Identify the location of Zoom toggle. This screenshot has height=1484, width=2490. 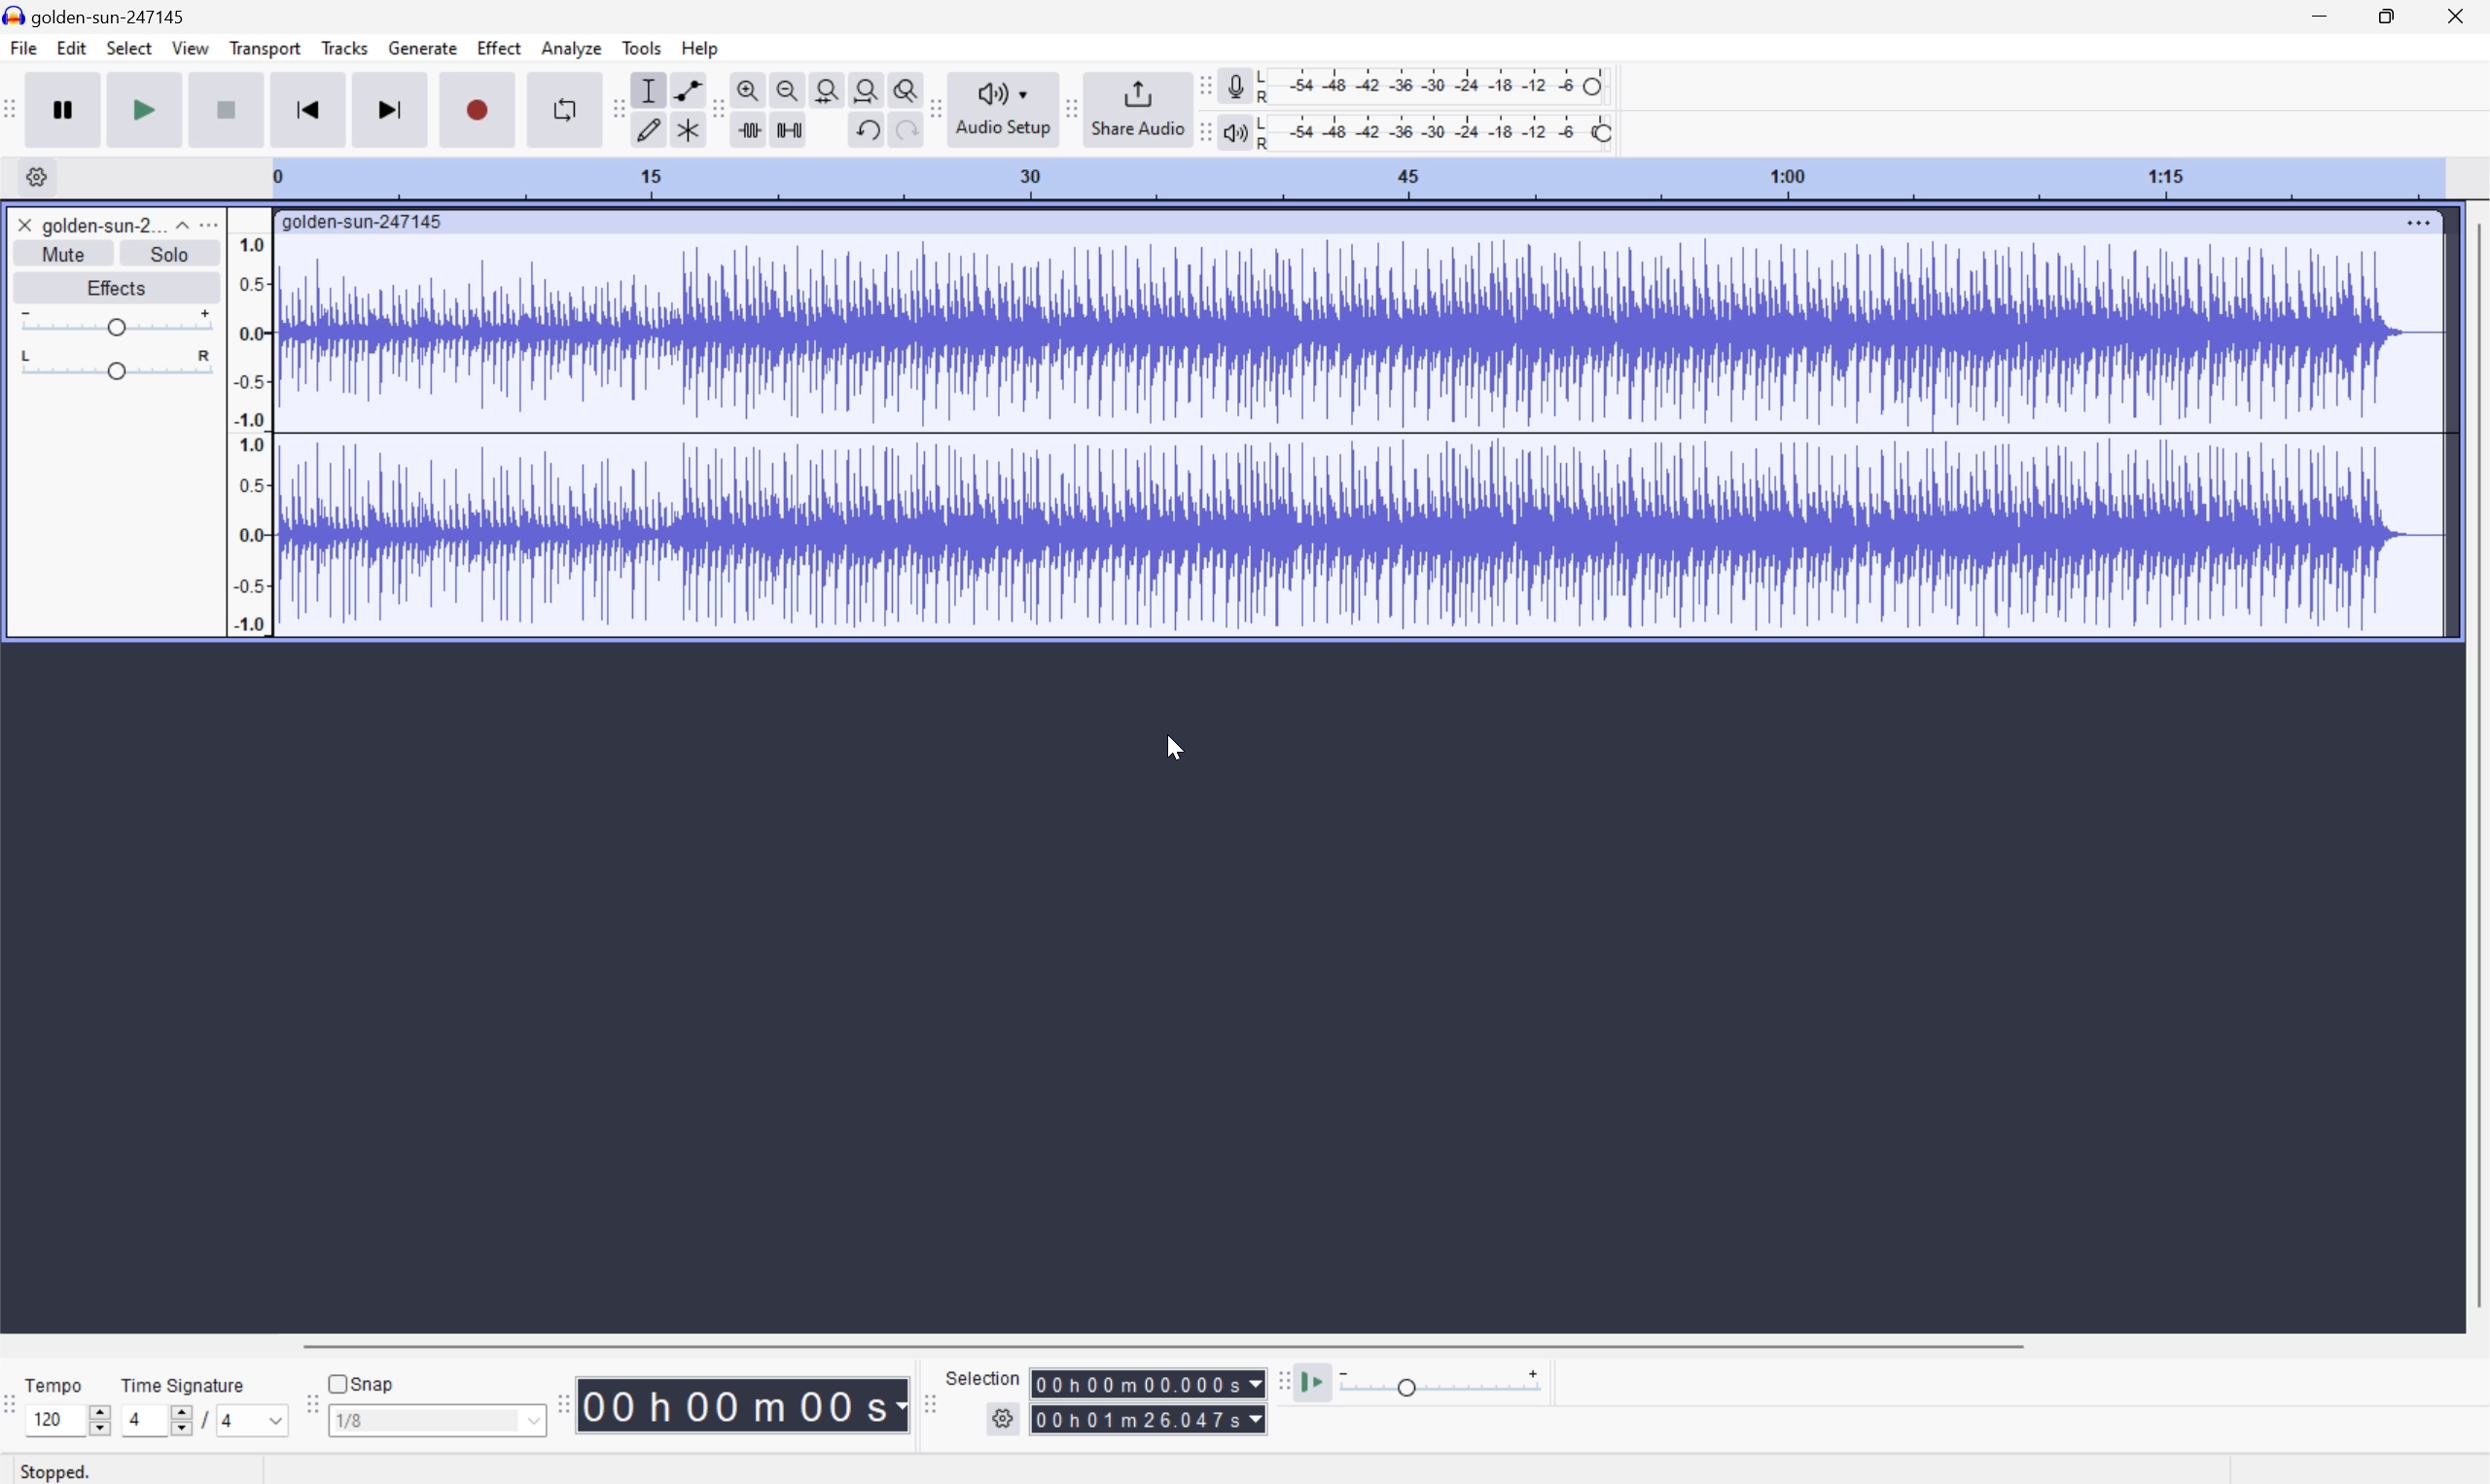
(901, 89).